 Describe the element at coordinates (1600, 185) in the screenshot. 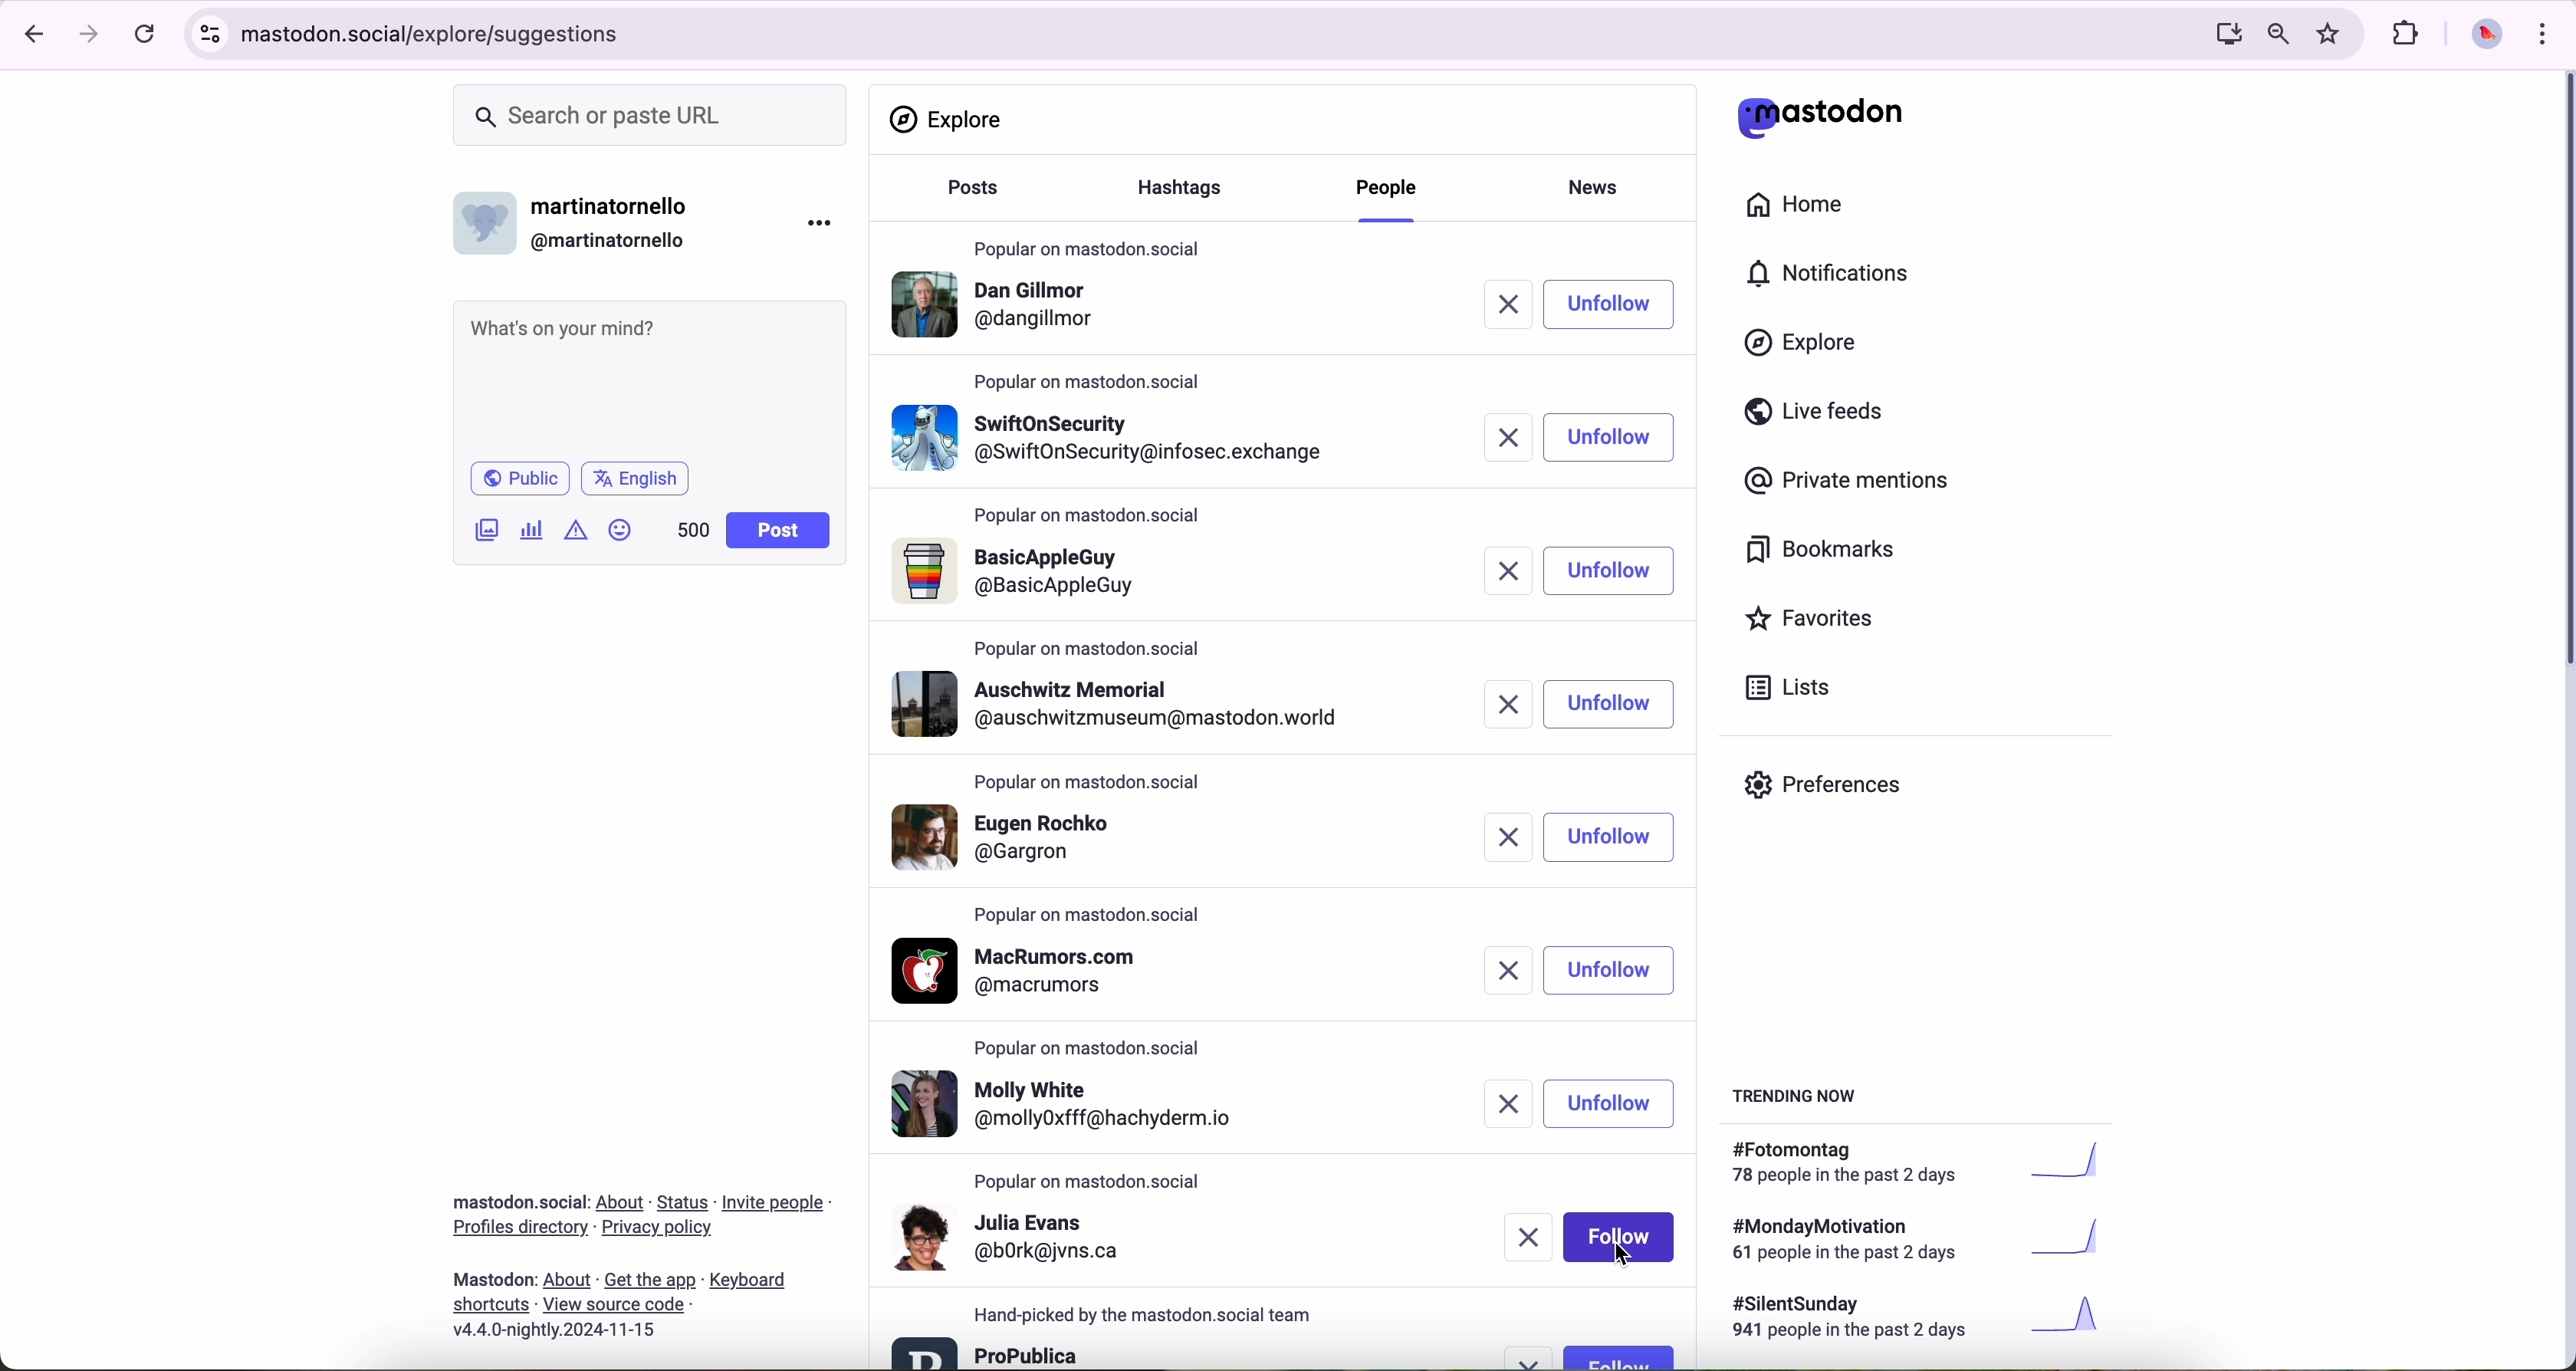

I see `news` at that location.